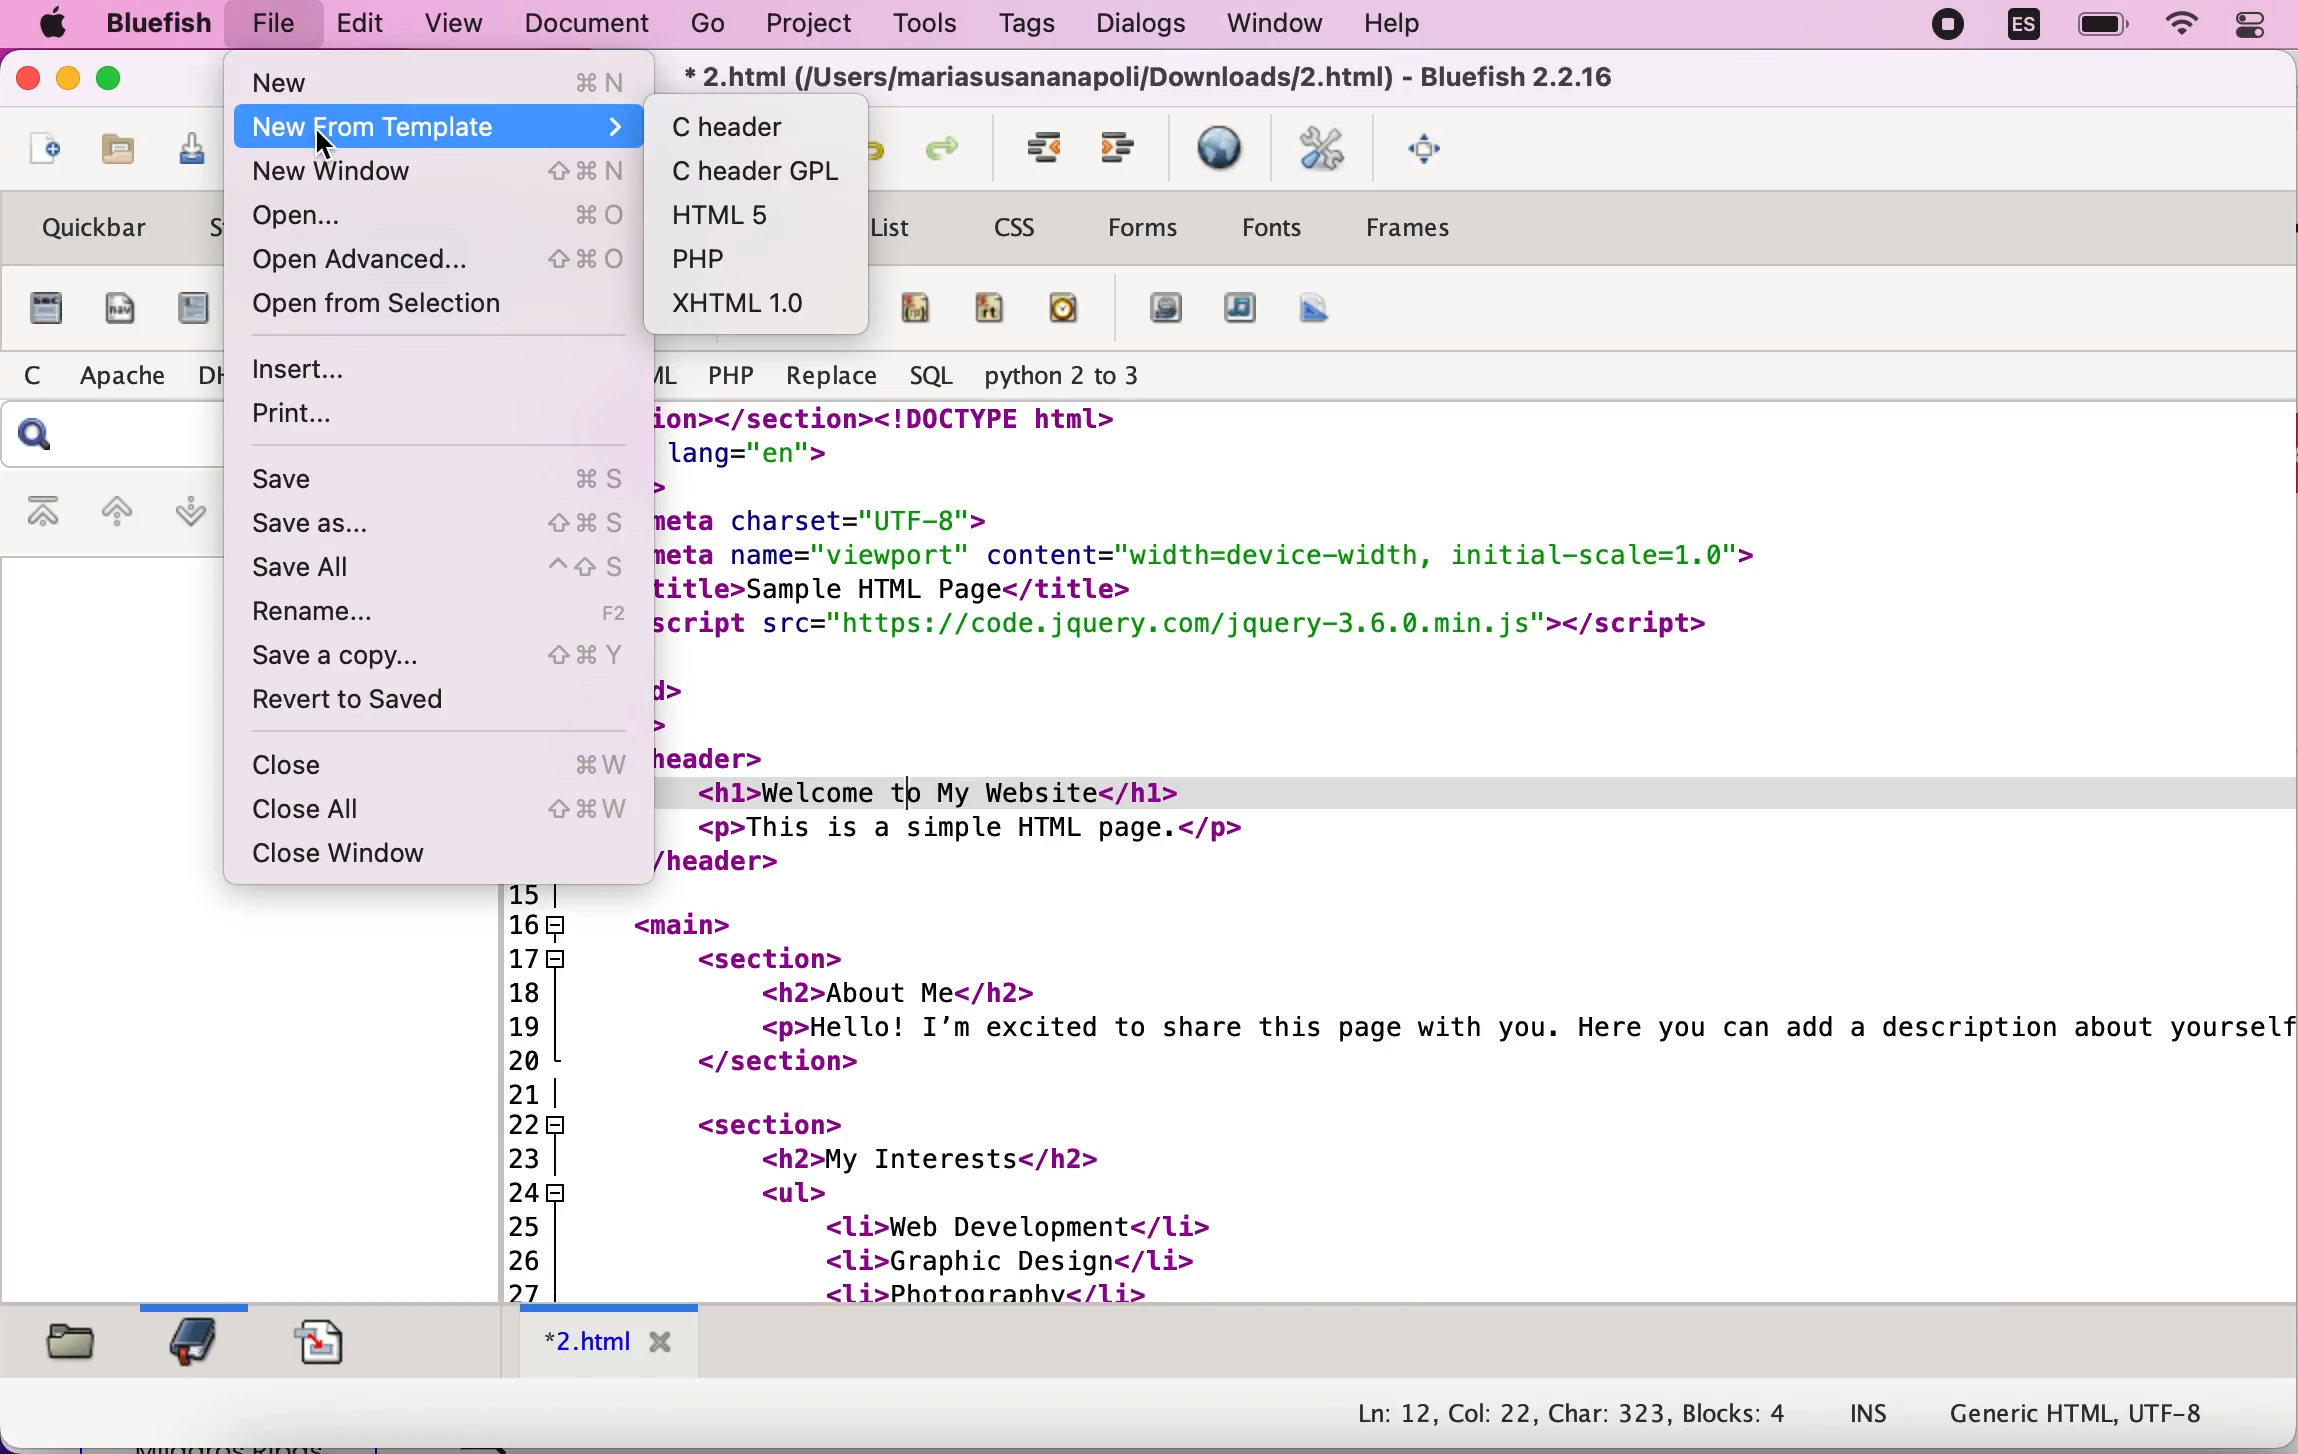  What do you see at coordinates (531, 1092) in the screenshot?
I see `Line Numbers` at bounding box center [531, 1092].